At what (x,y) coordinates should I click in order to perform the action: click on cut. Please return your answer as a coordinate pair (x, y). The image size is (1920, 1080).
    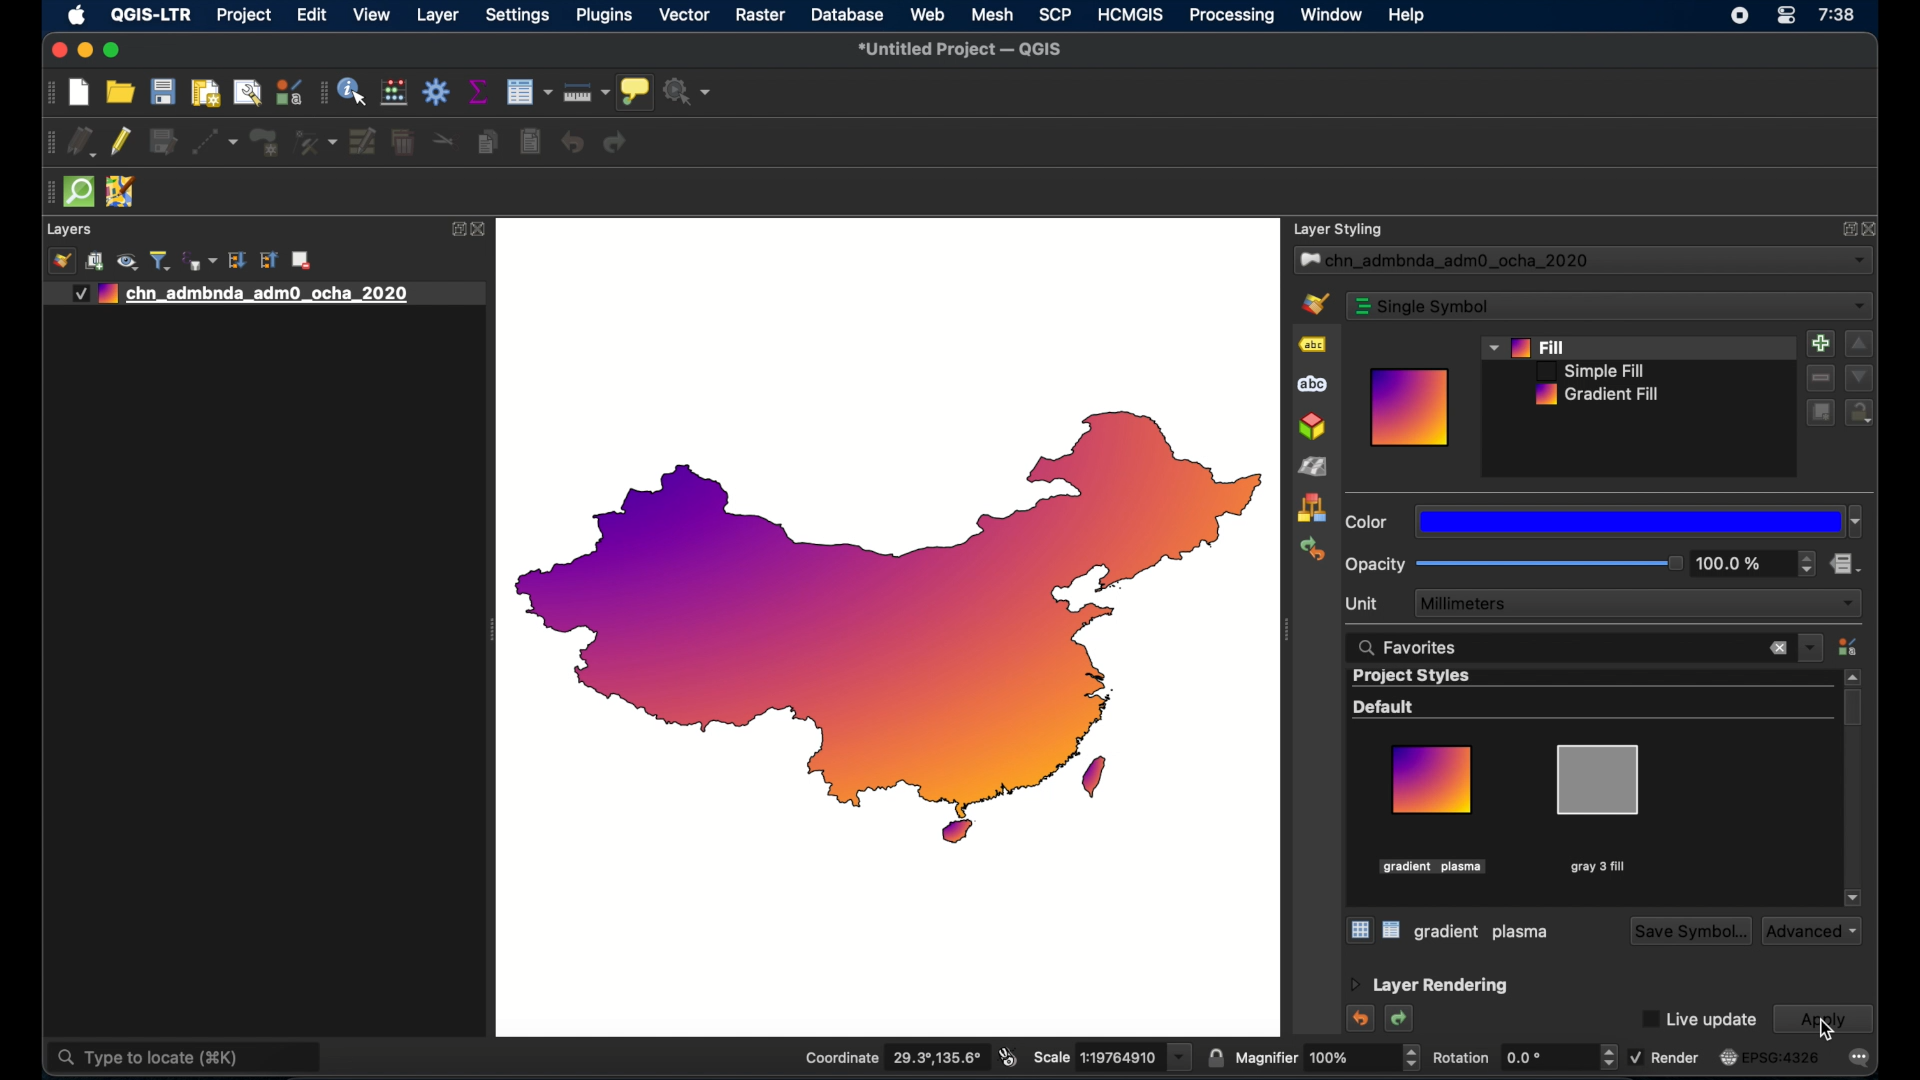
    Looking at the image, I should click on (447, 138).